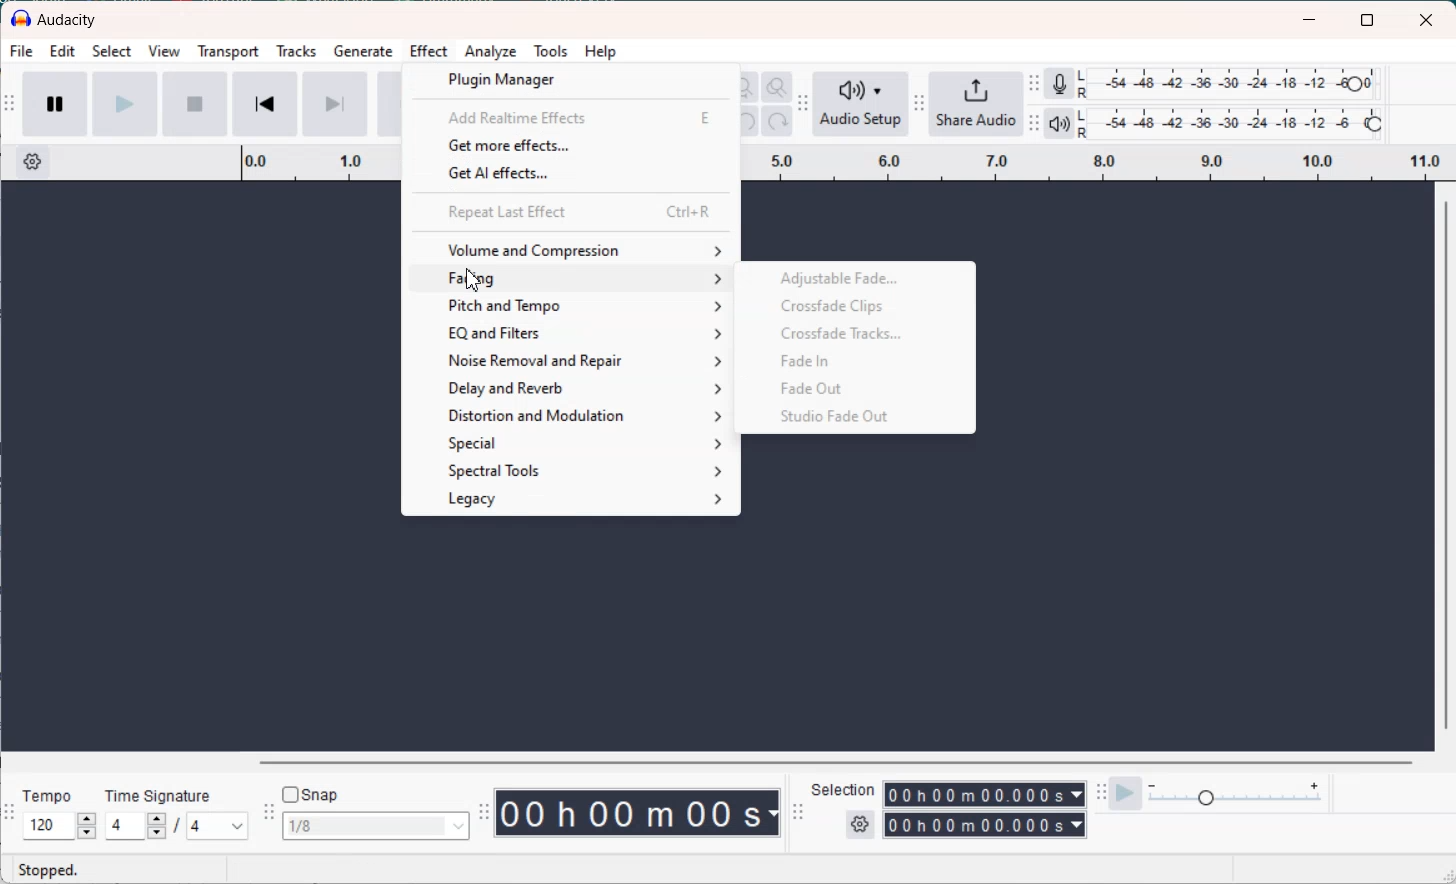 This screenshot has width=1456, height=884. I want to click on Tempo Settings, so click(59, 826).